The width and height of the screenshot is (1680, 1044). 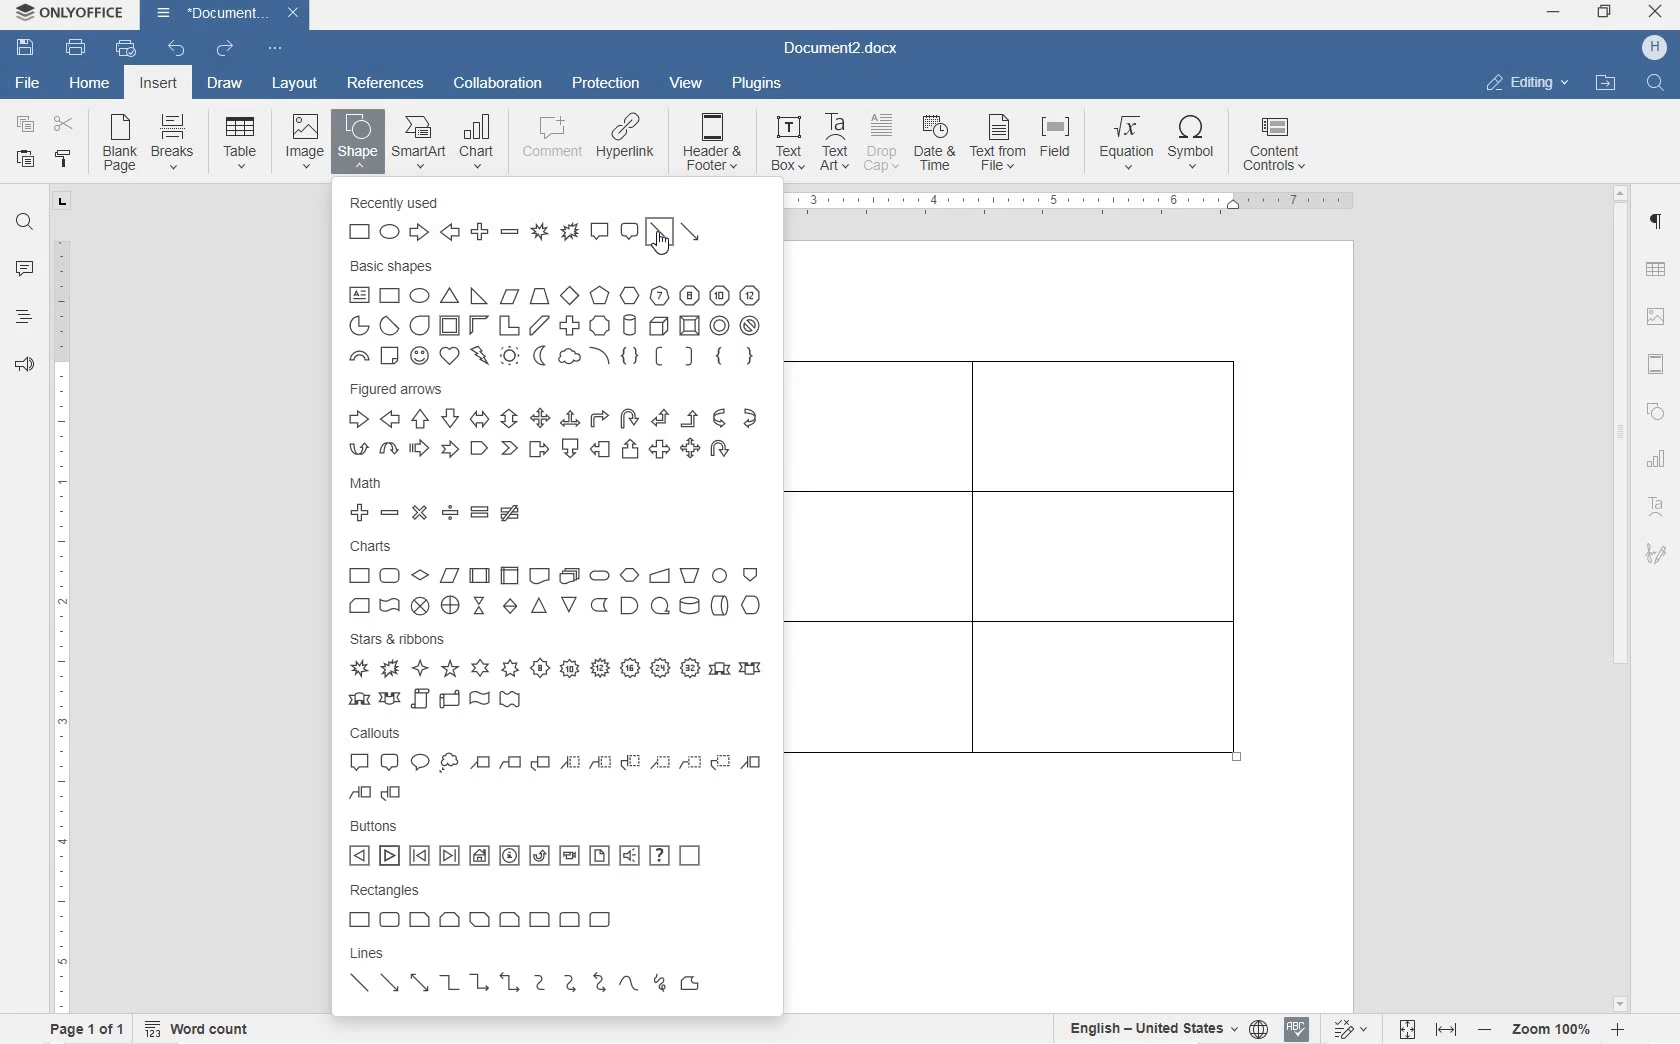 What do you see at coordinates (1655, 318) in the screenshot?
I see `image settings` at bounding box center [1655, 318].